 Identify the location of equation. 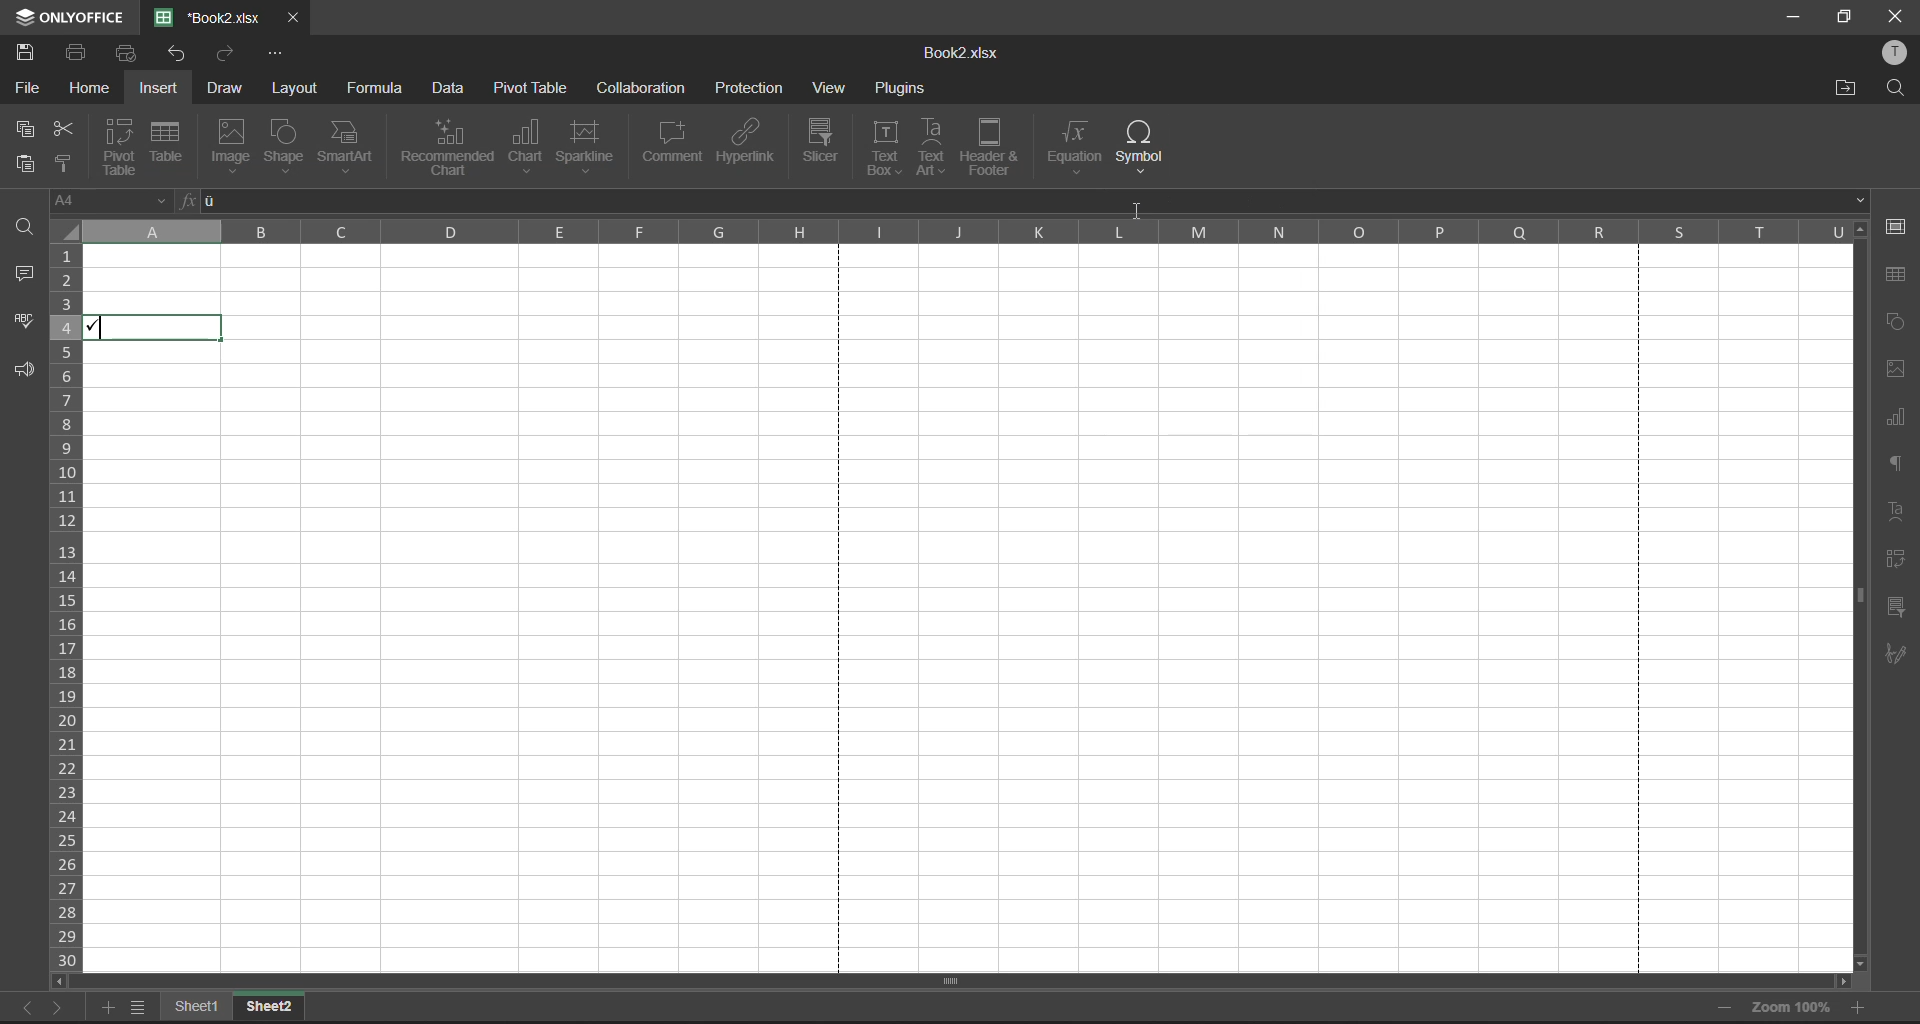
(1076, 146).